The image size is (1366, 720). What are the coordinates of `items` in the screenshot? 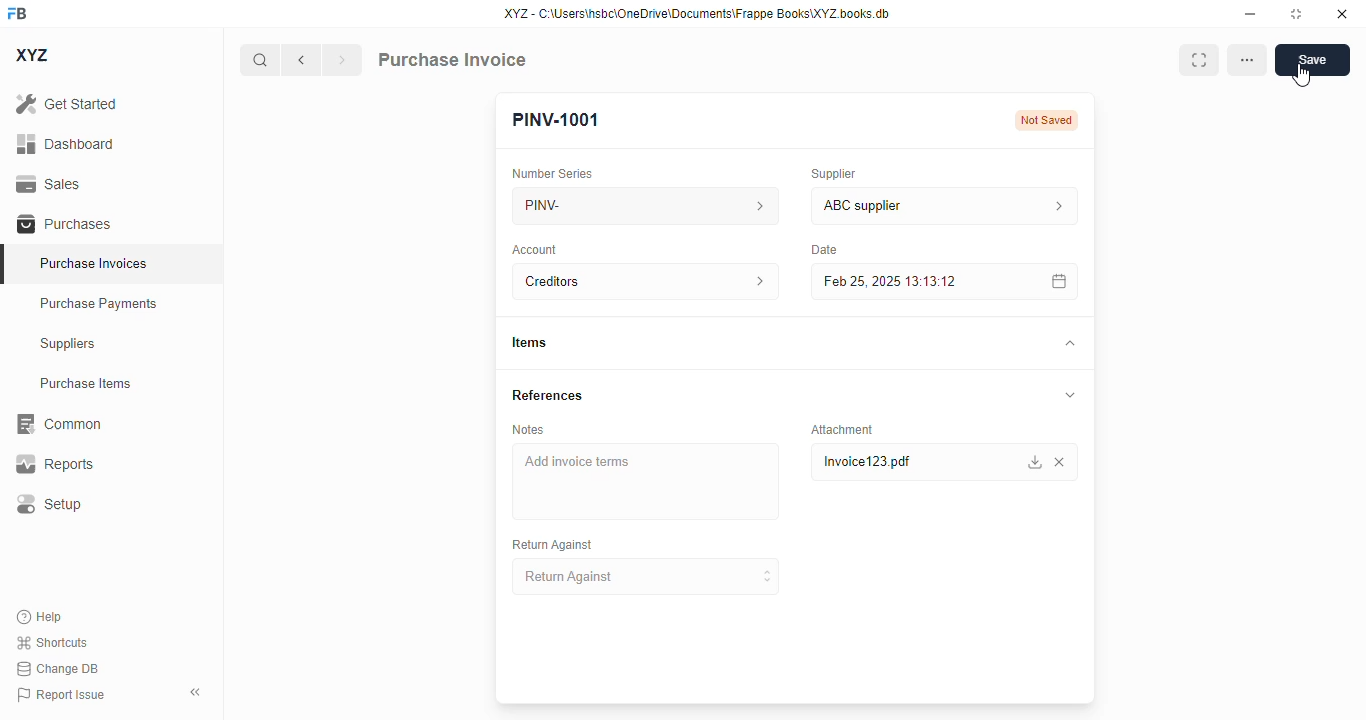 It's located at (529, 343).